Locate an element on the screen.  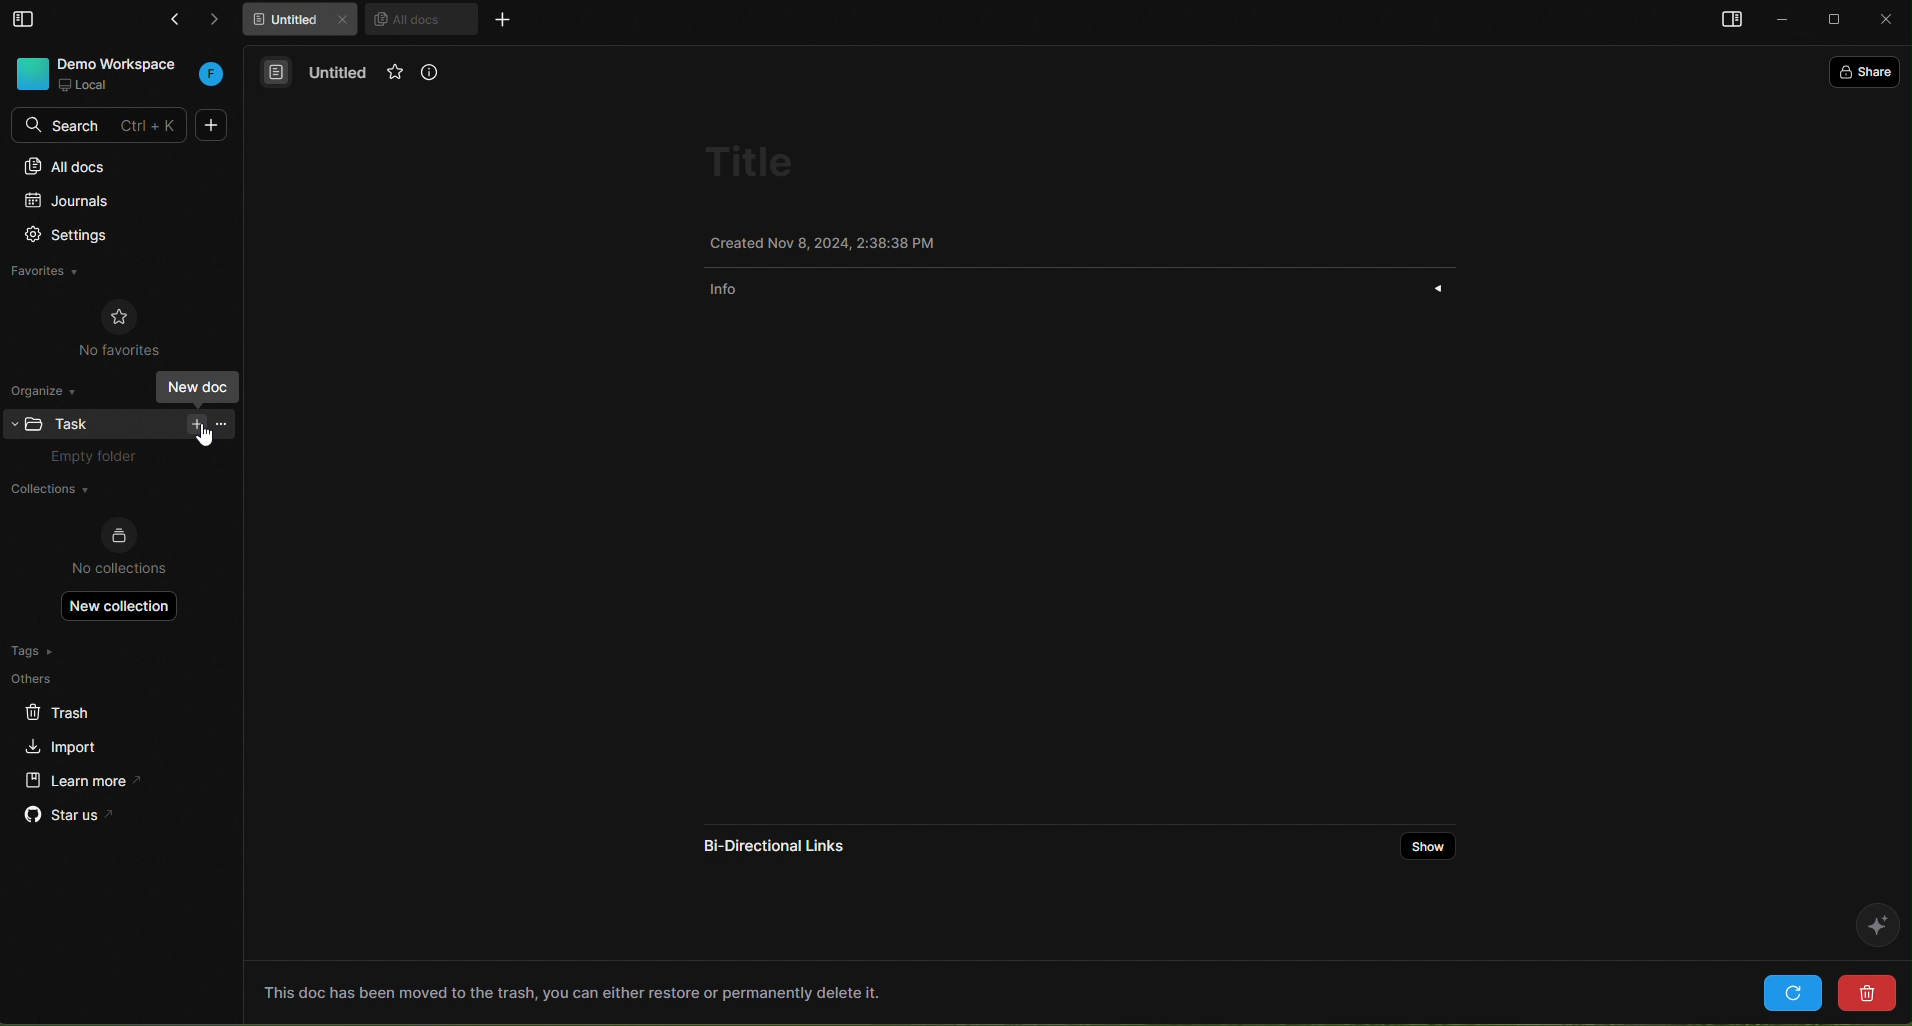
share is located at coordinates (1869, 70).